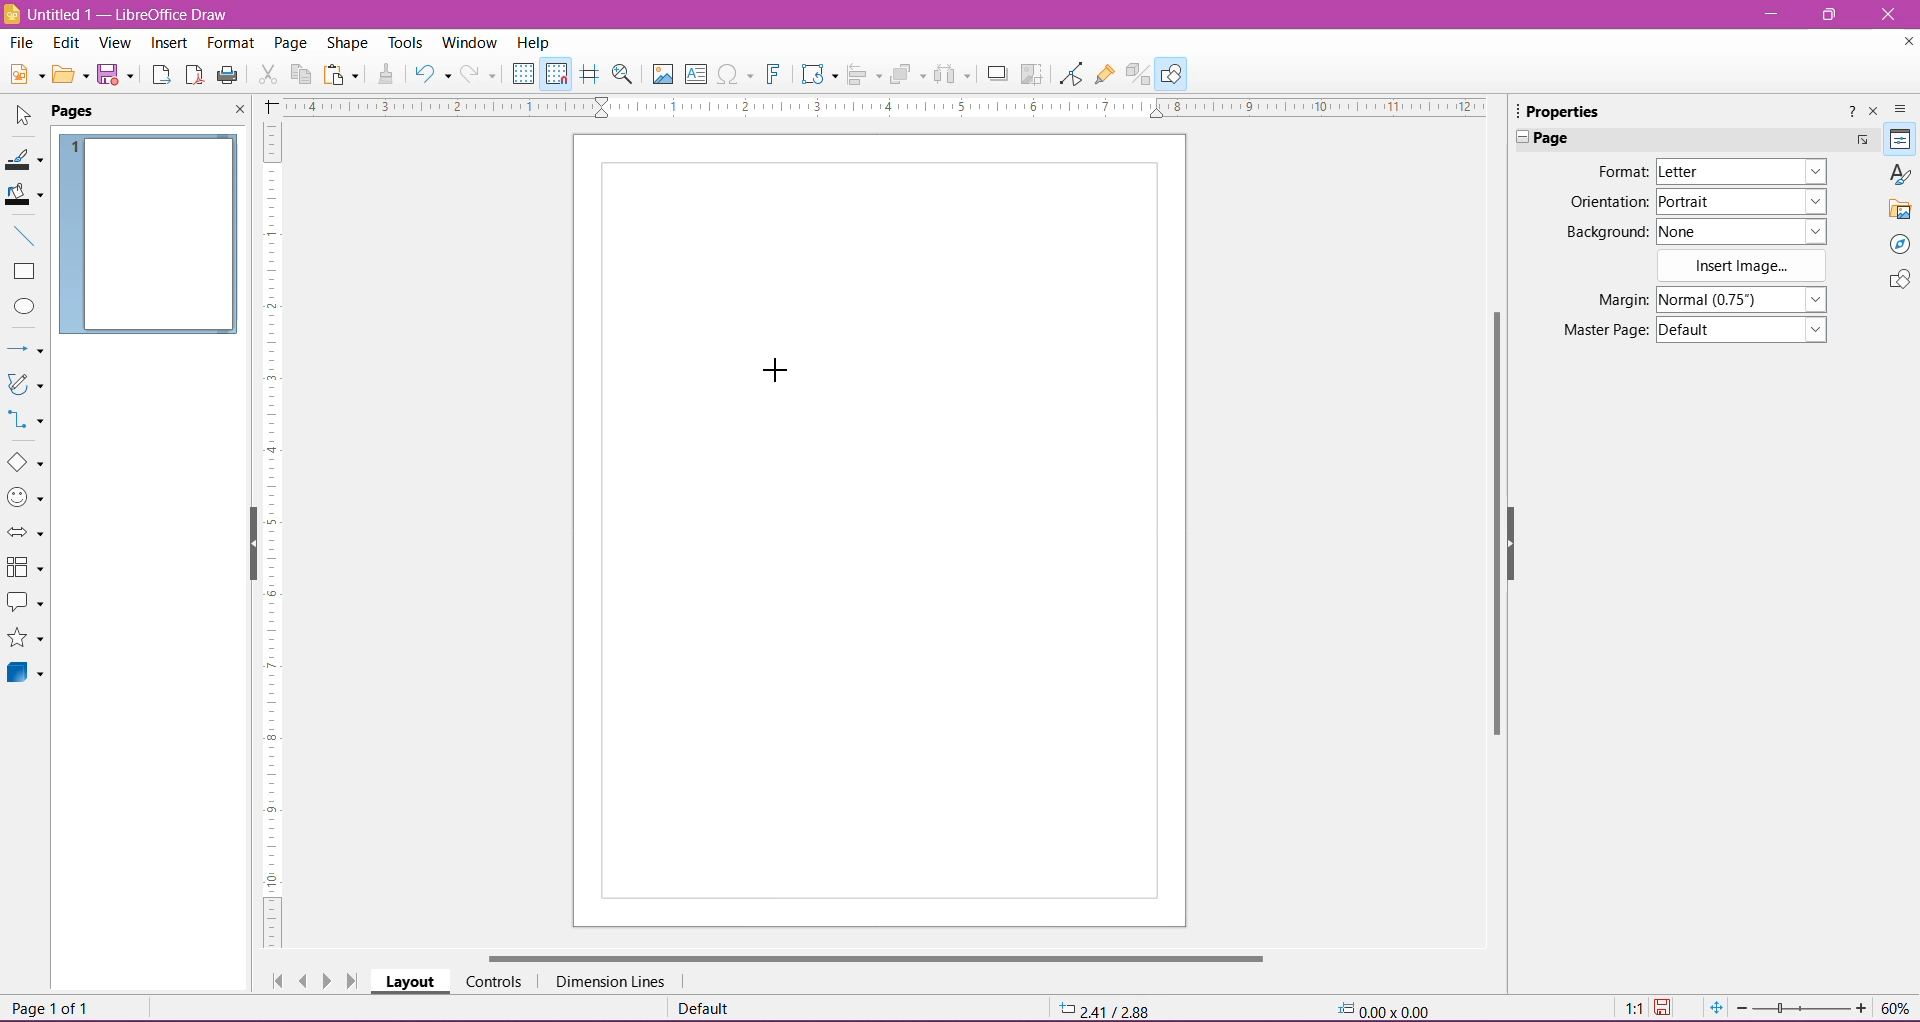 Image resolution: width=1920 pixels, height=1022 pixels. What do you see at coordinates (194, 77) in the screenshot?
I see `Export as PDF` at bounding box center [194, 77].